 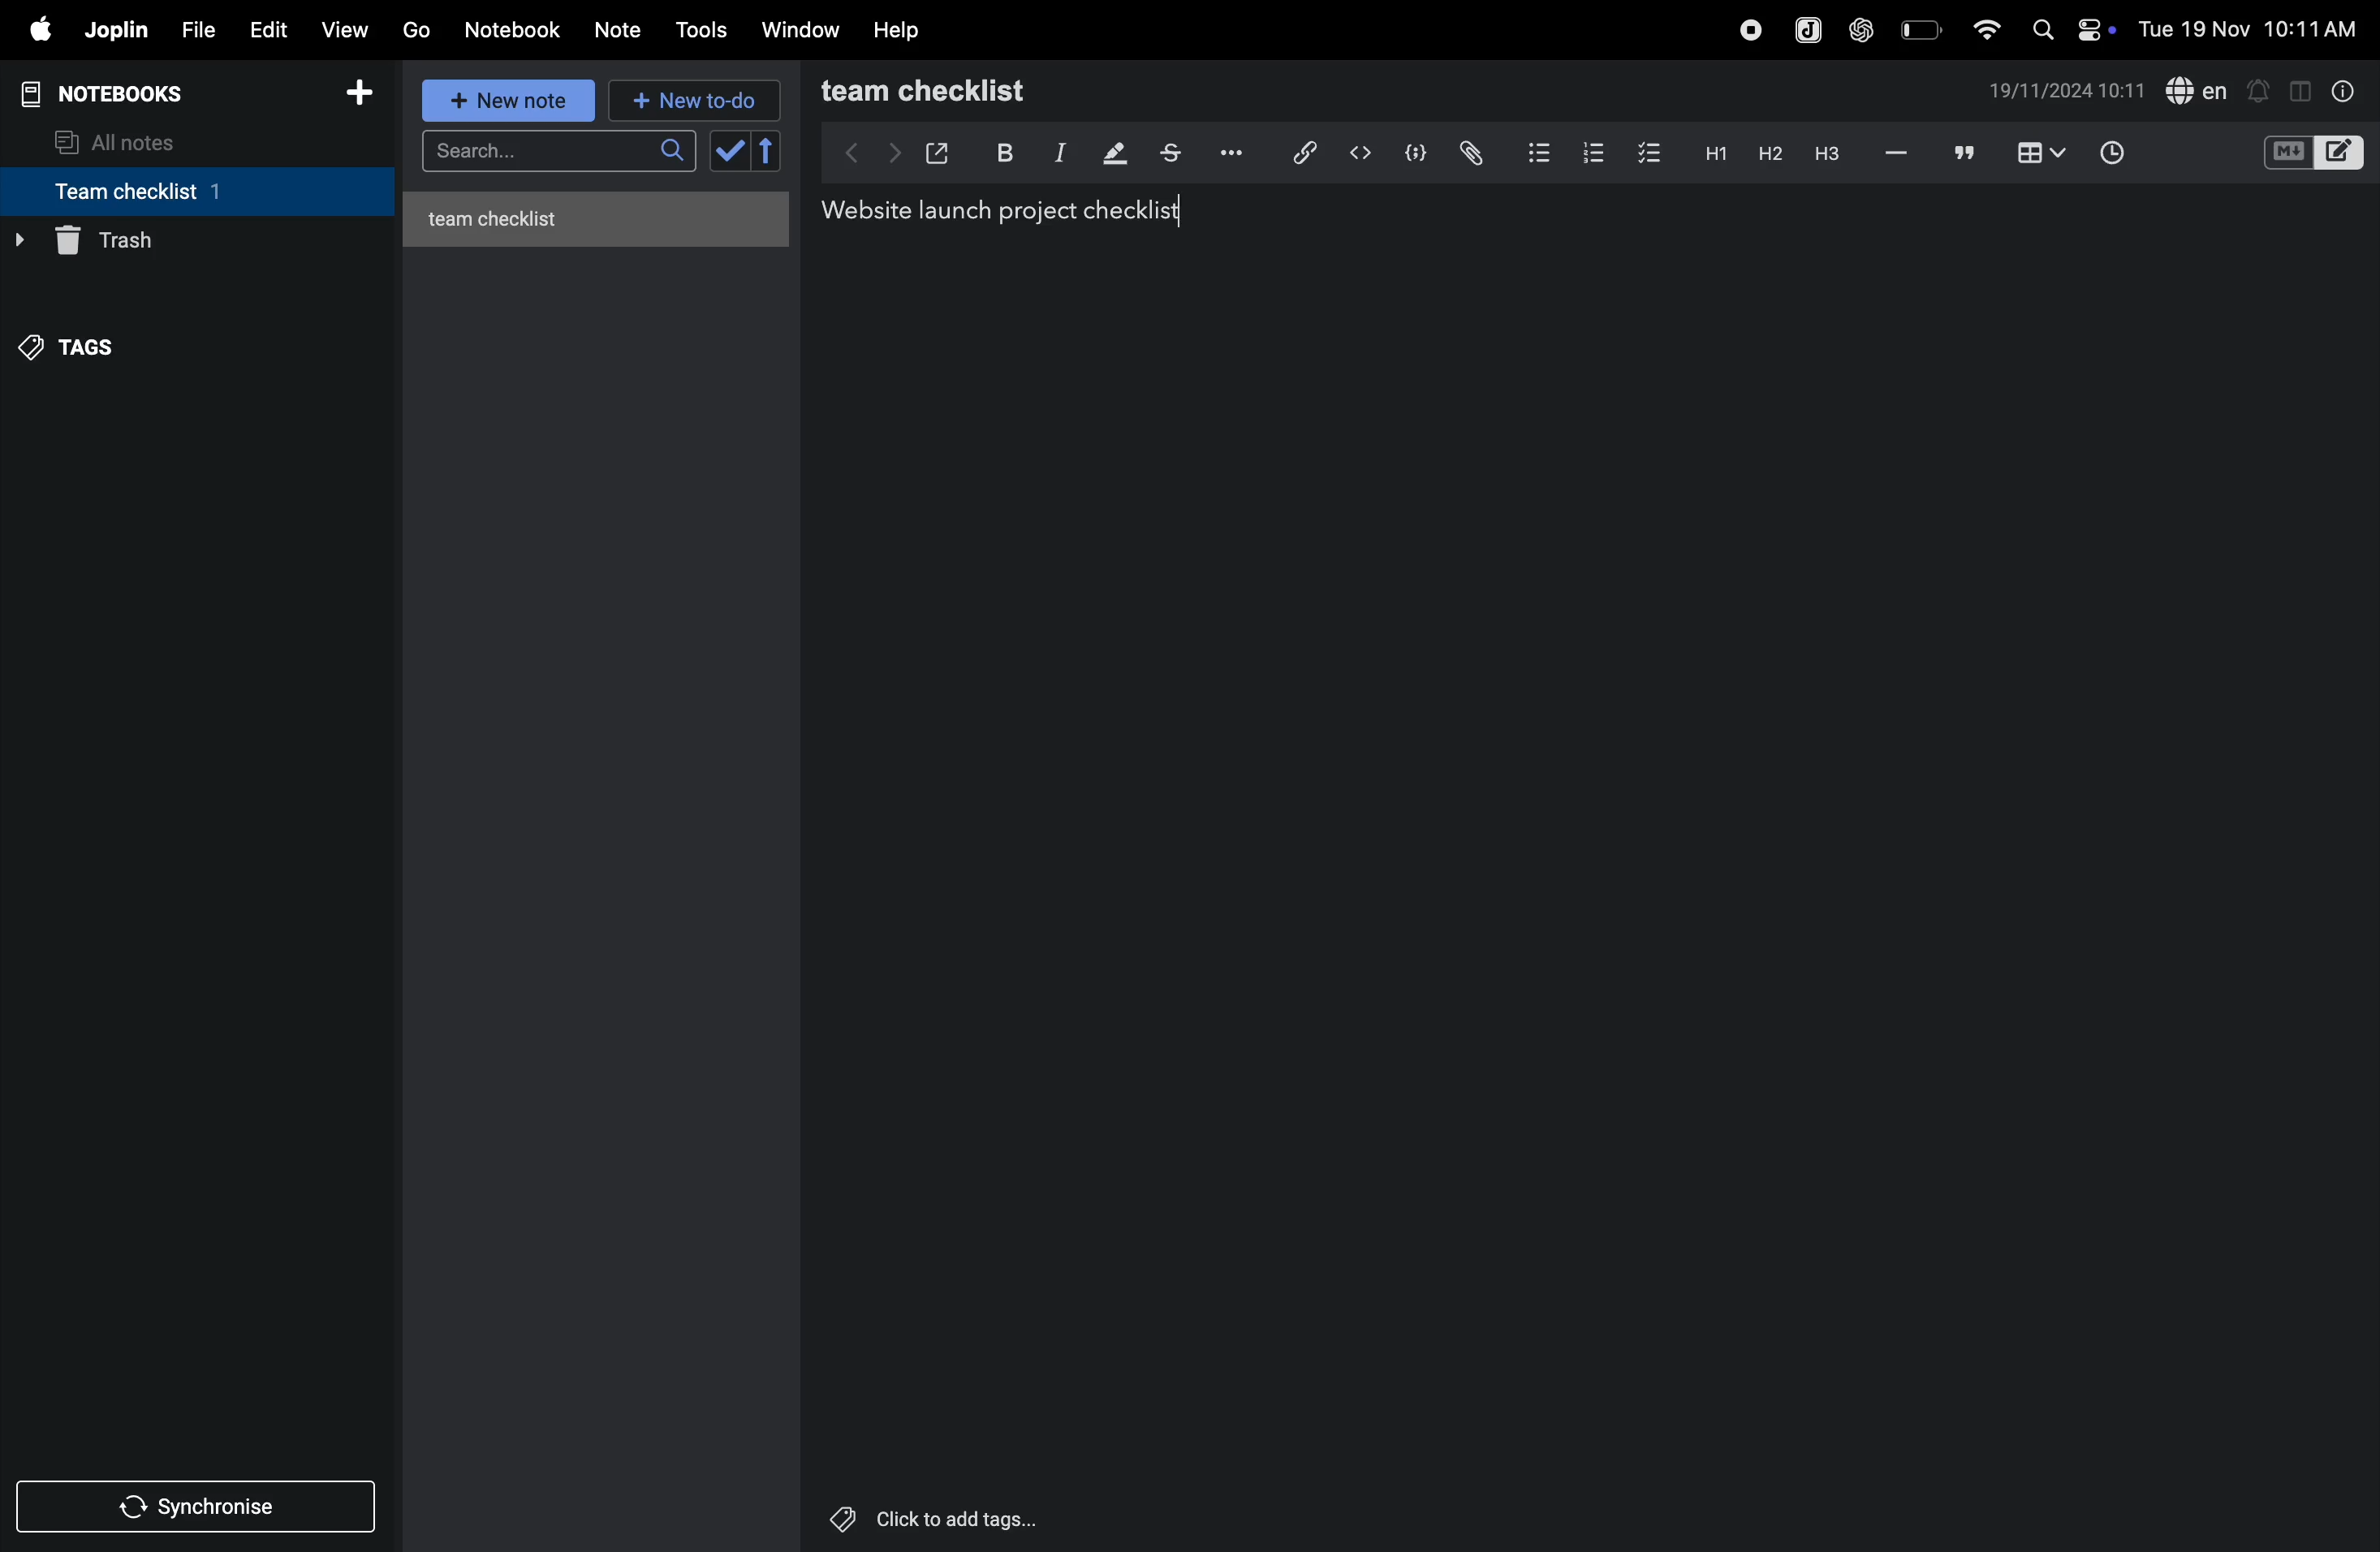 What do you see at coordinates (1711, 152) in the screenshot?
I see `heading 2` at bounding box center [1711, 152].